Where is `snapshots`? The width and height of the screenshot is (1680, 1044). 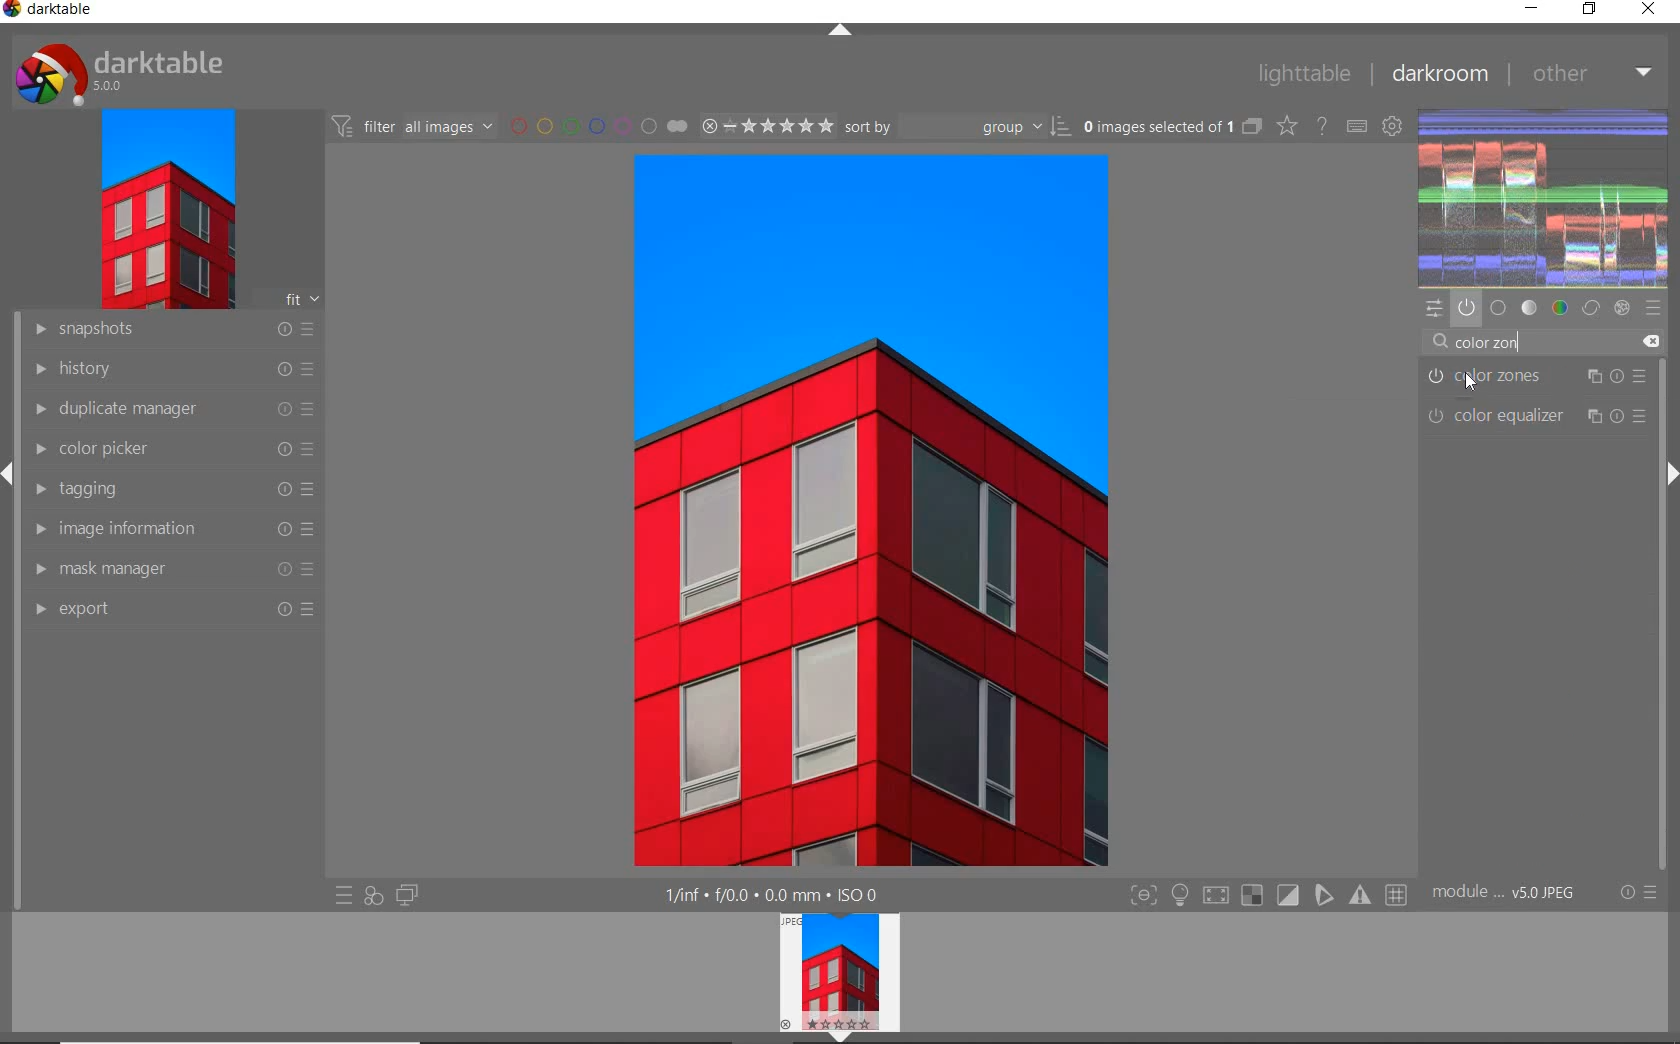
snapshots is located at coordinates (170, 332).